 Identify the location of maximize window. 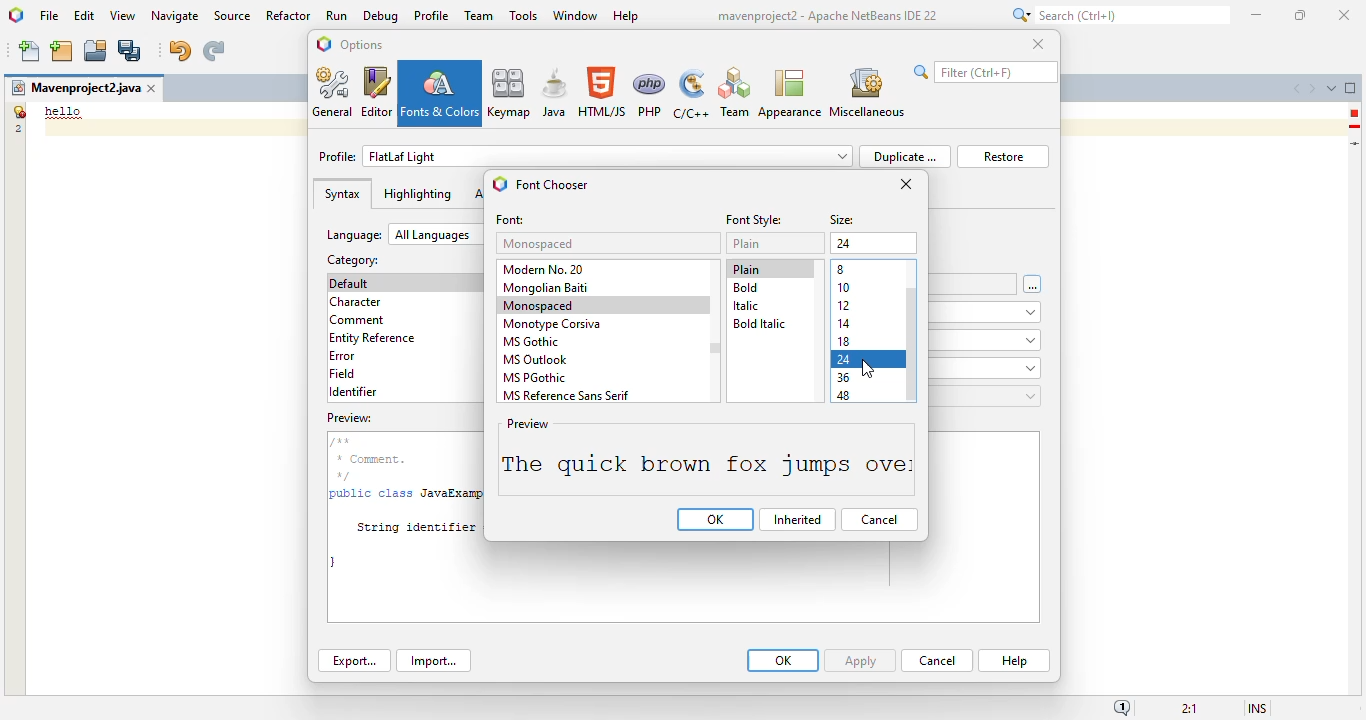
(1351, 87).